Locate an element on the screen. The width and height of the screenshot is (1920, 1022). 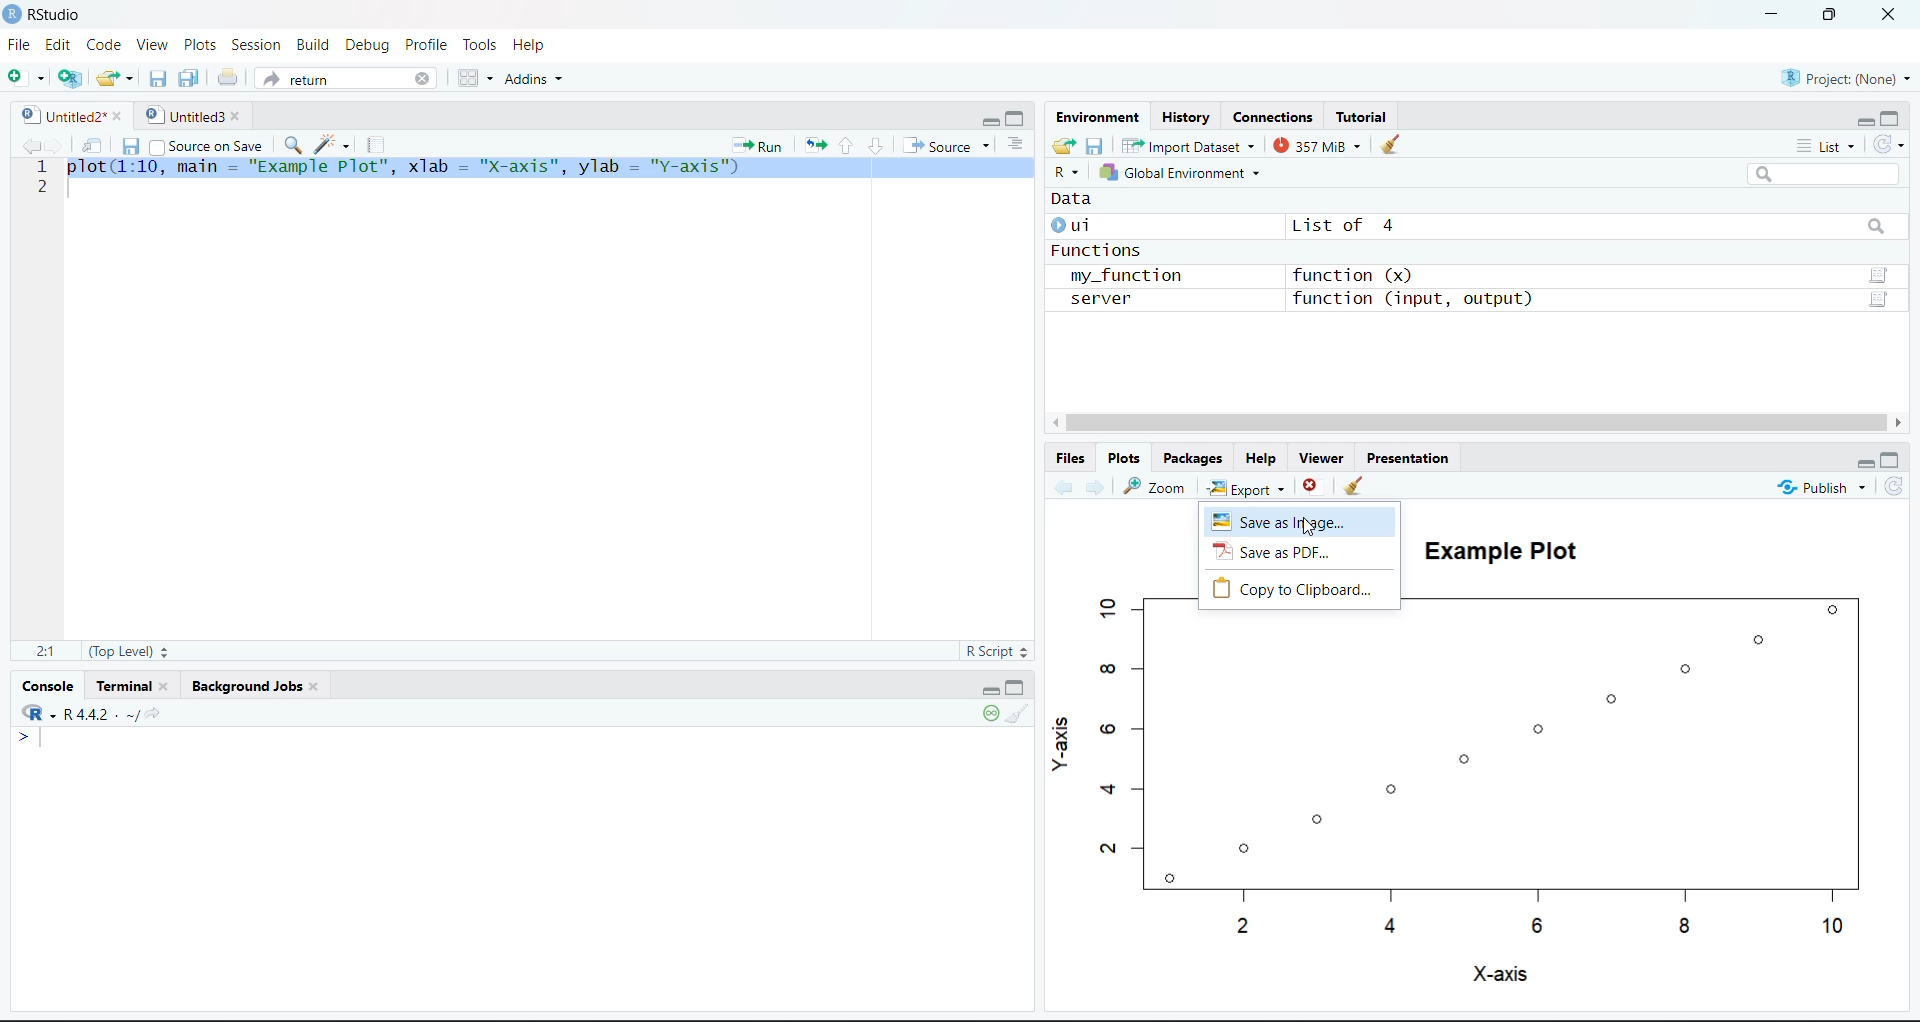
Go back to the previous source location (Ctrl + F9) is located at coordinates (27, 144).